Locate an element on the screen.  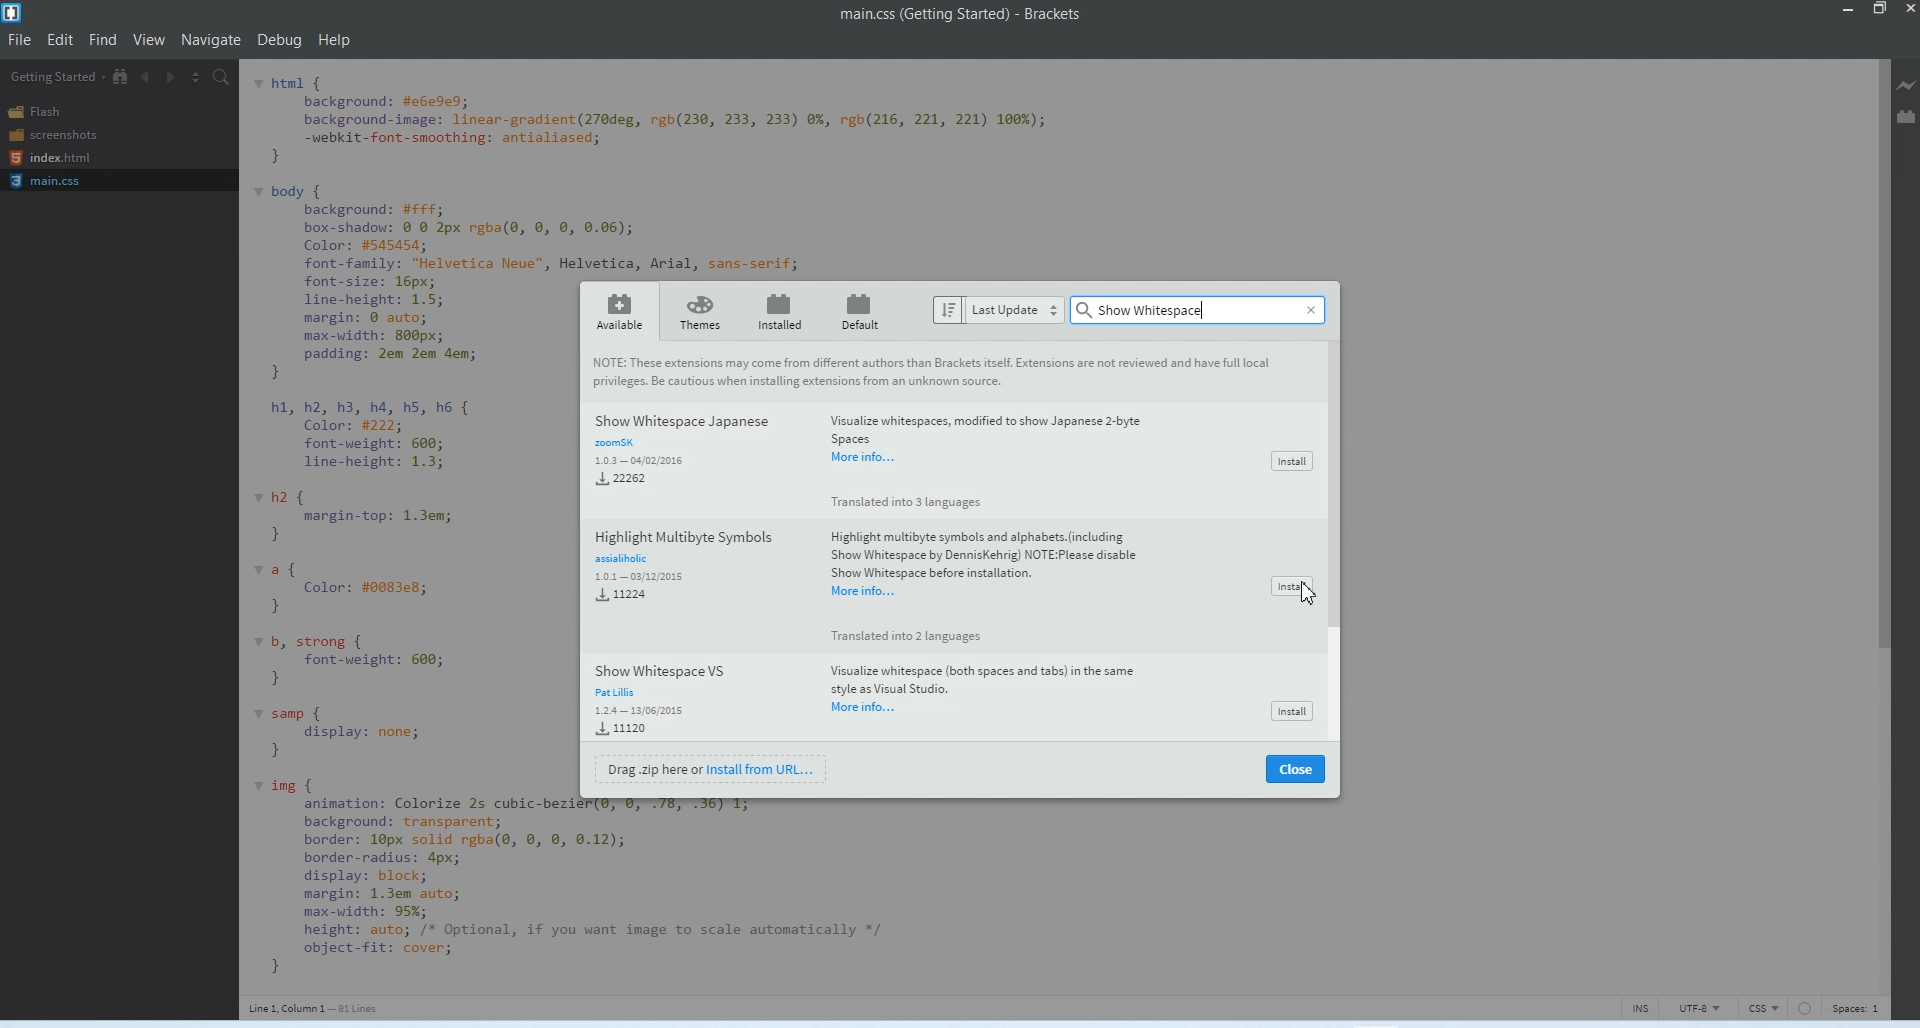
Debug is located at coordinates (281, 42).